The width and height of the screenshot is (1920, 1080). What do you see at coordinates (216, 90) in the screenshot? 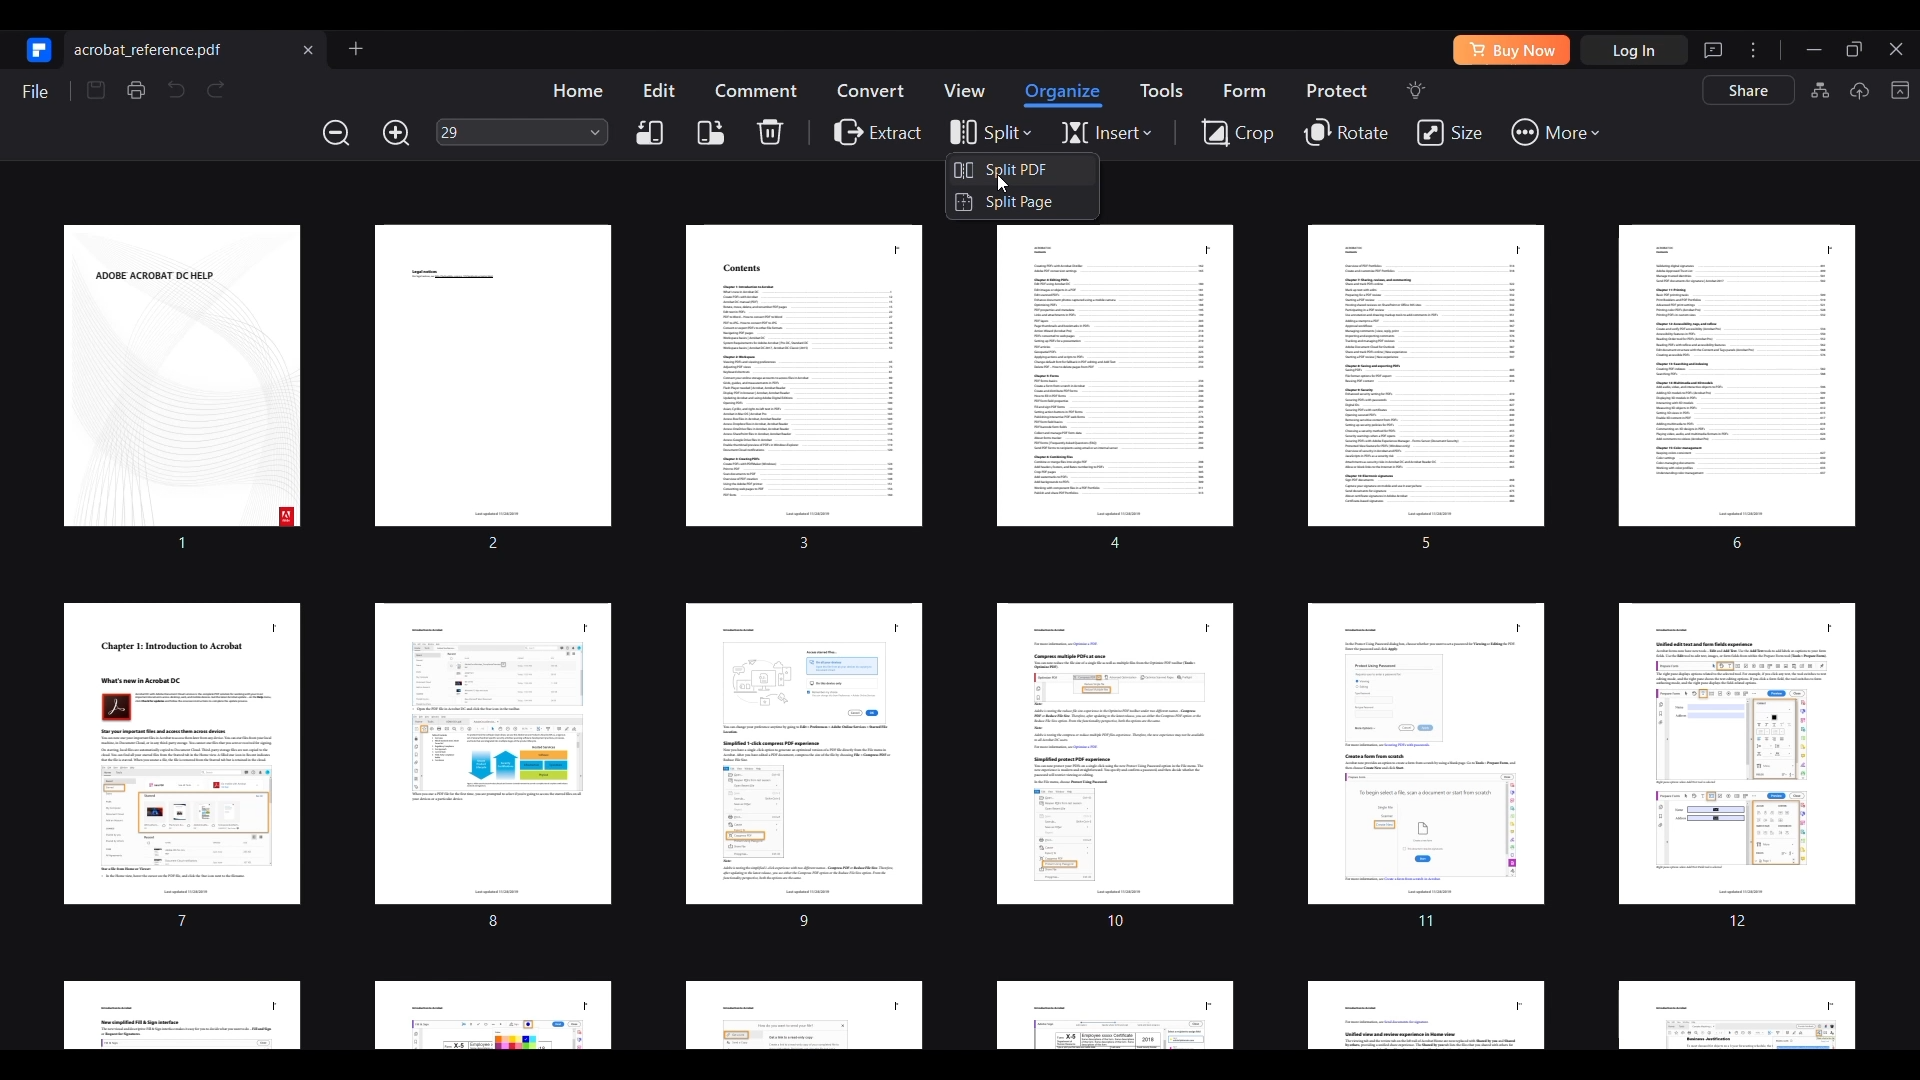
I see `Redo` at bounding box center [216, 90].